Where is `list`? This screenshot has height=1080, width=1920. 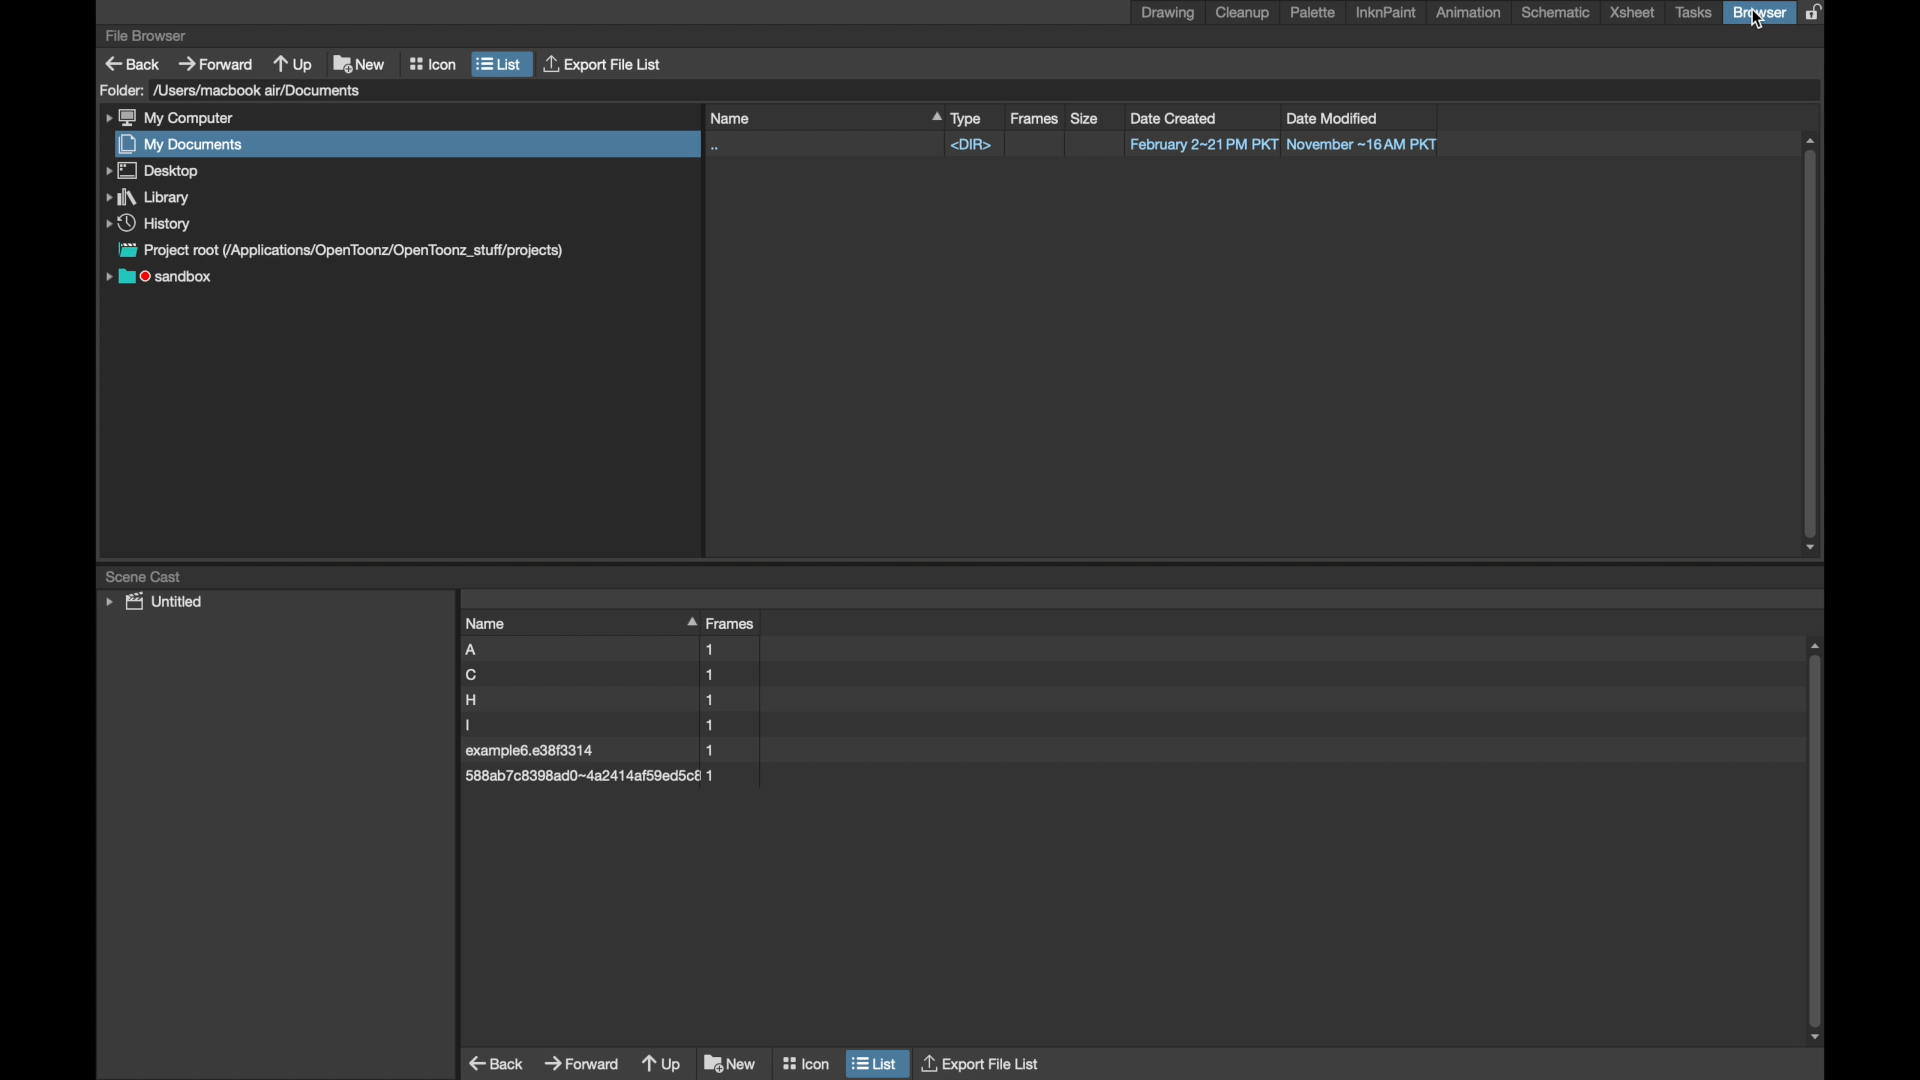
list is located at coordinates (500, 63).